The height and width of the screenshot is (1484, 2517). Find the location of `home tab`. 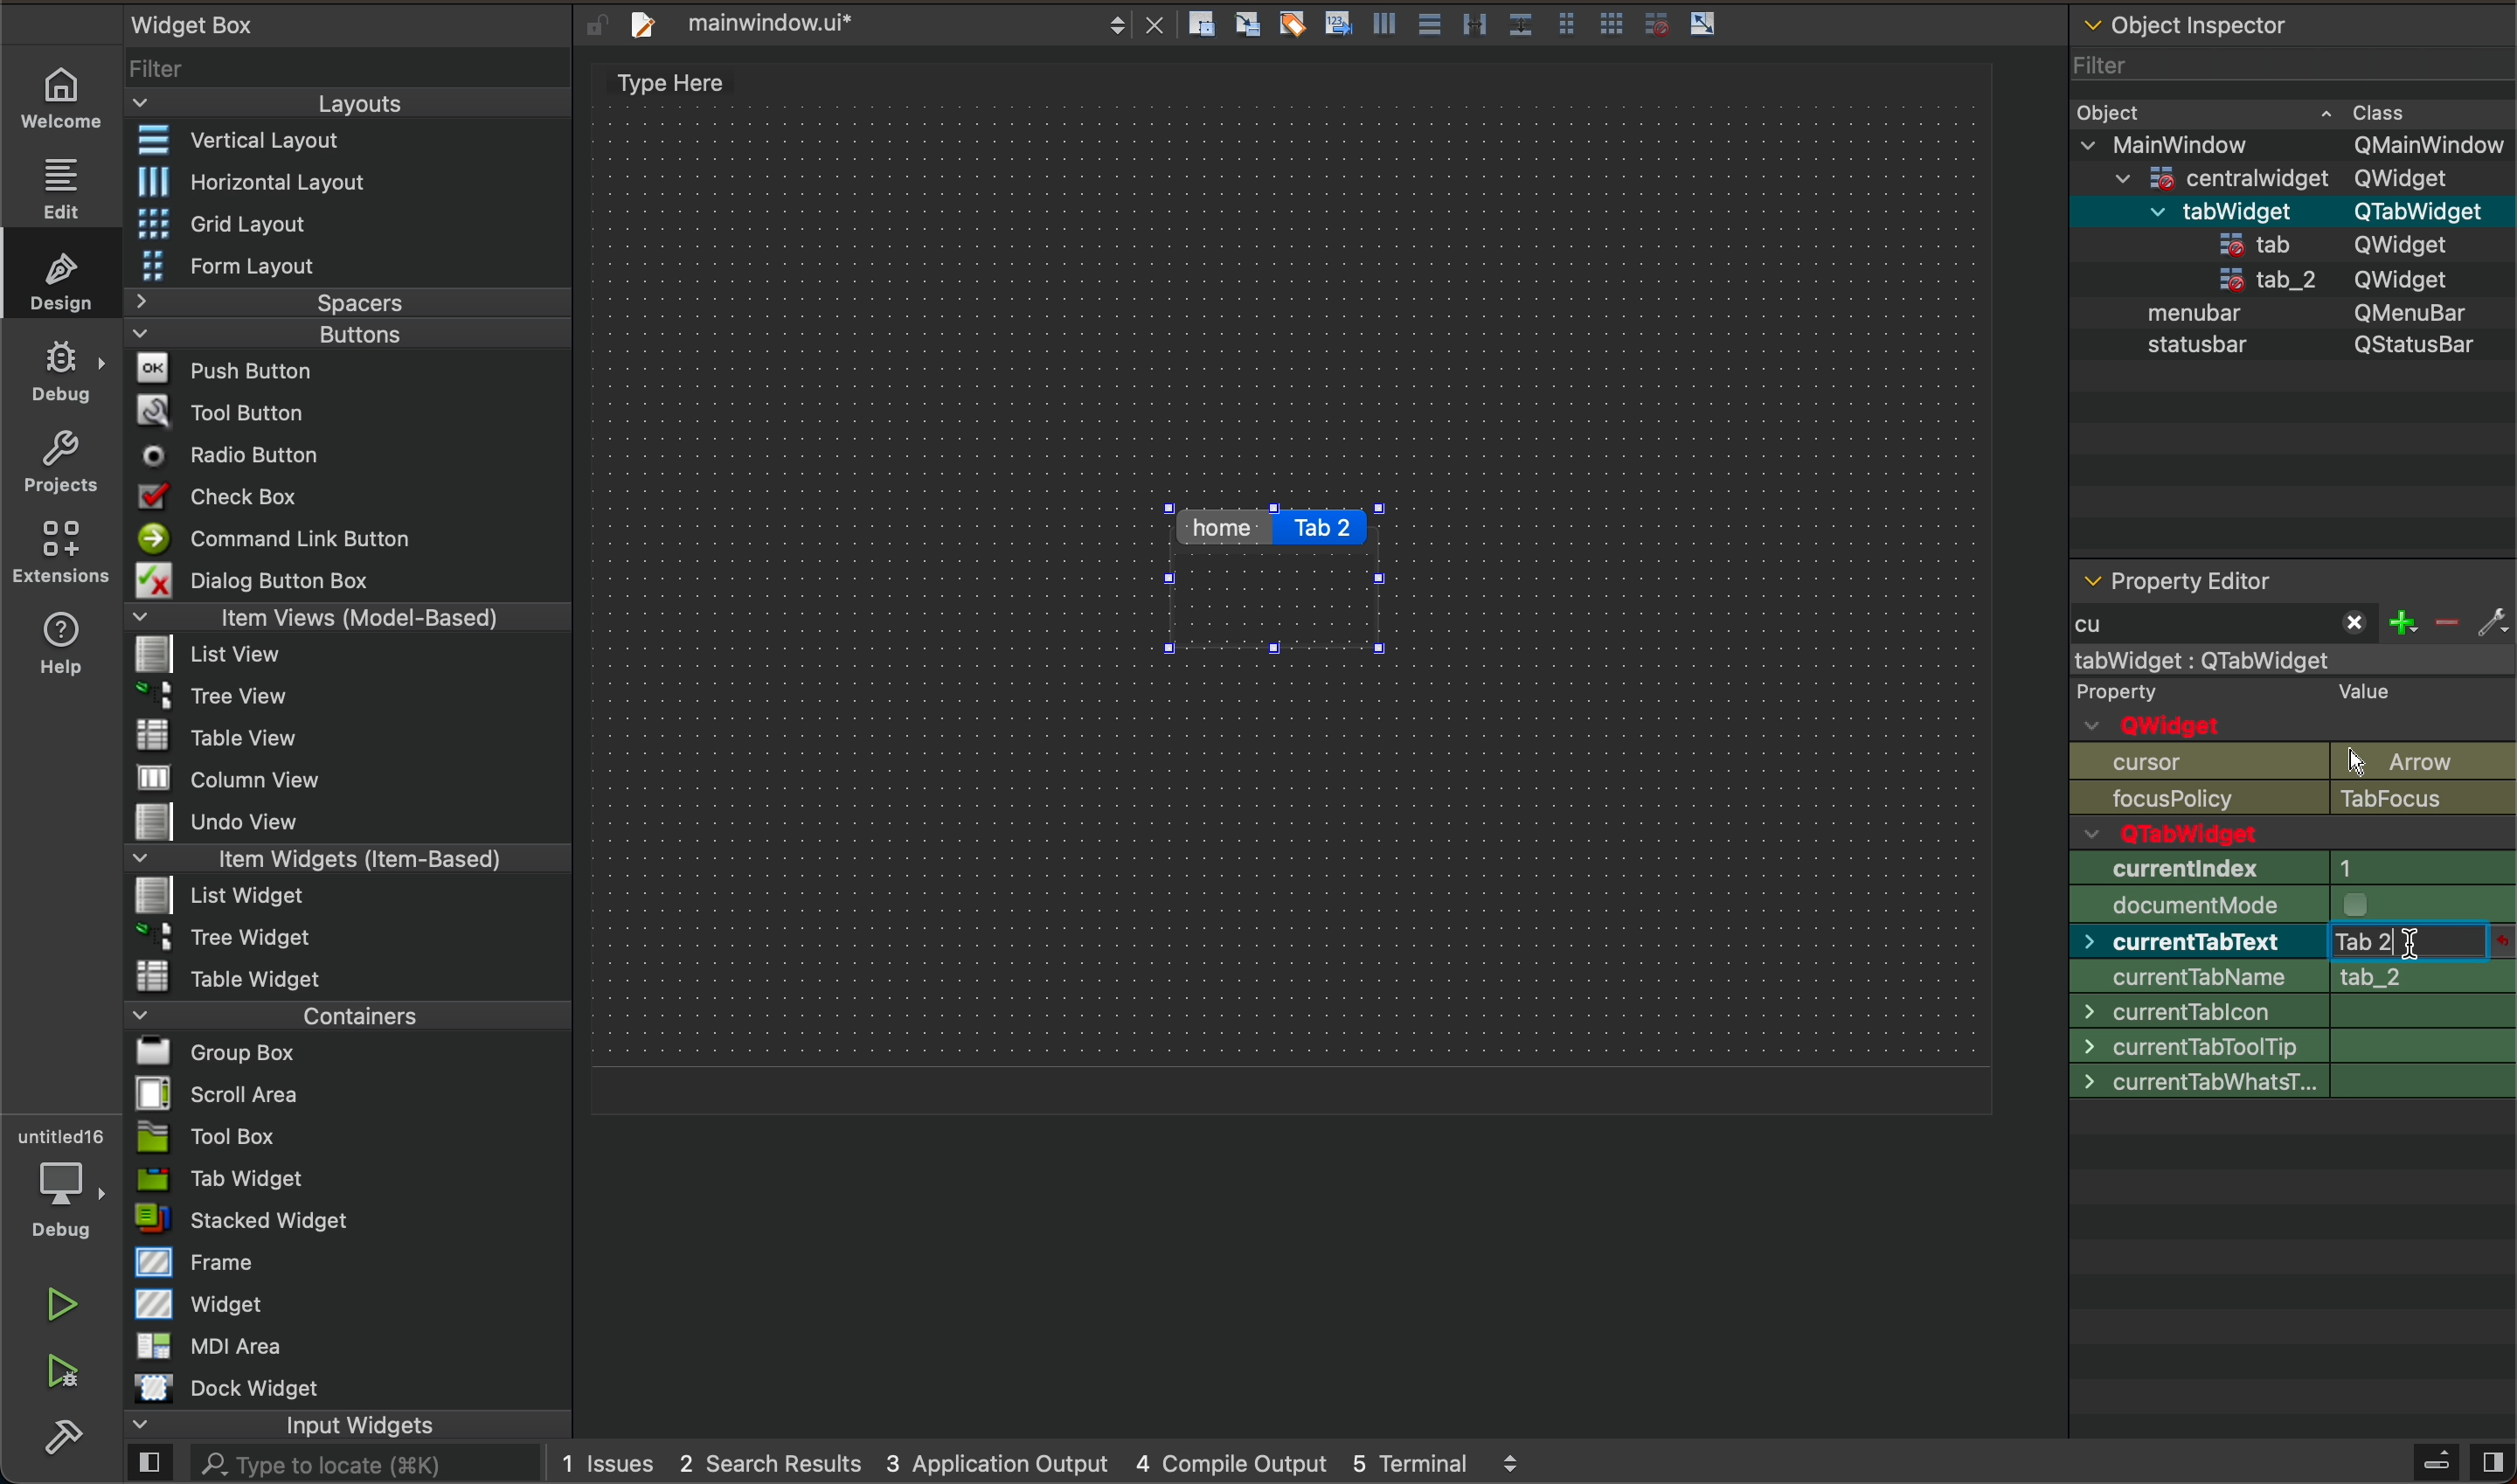

home tab is located at coordinates (1224, 532).